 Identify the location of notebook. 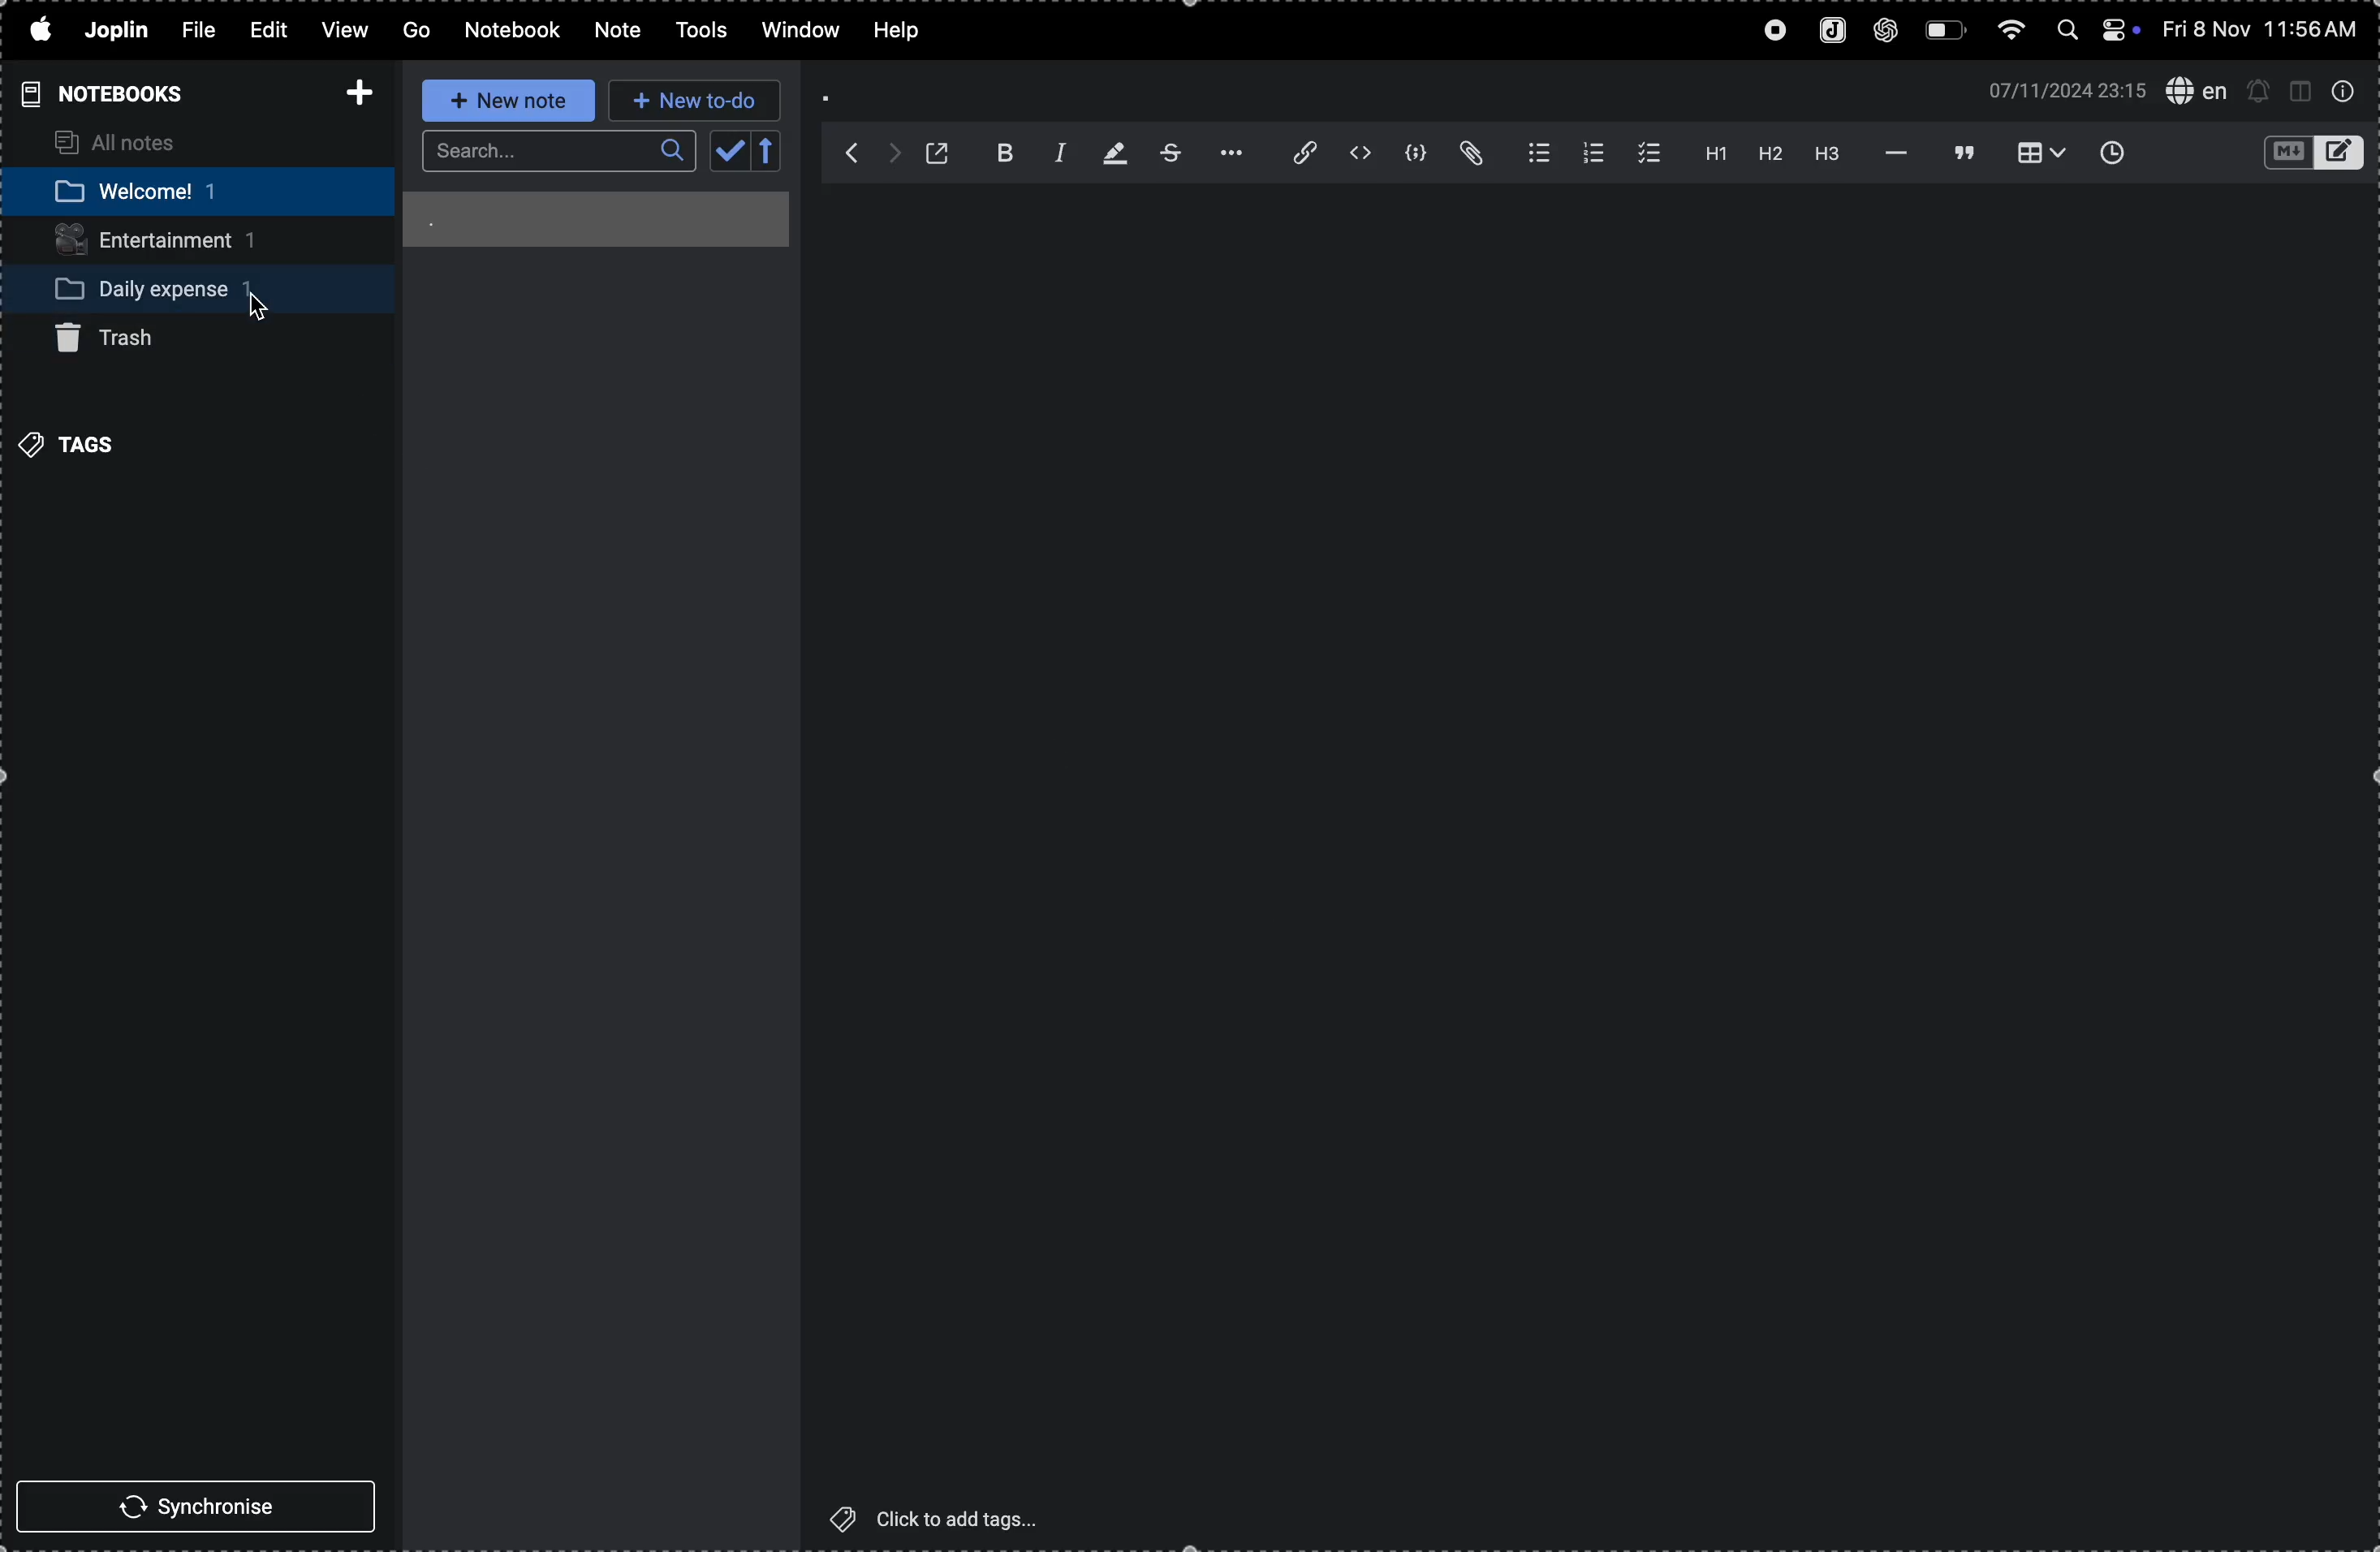
(514, 30).